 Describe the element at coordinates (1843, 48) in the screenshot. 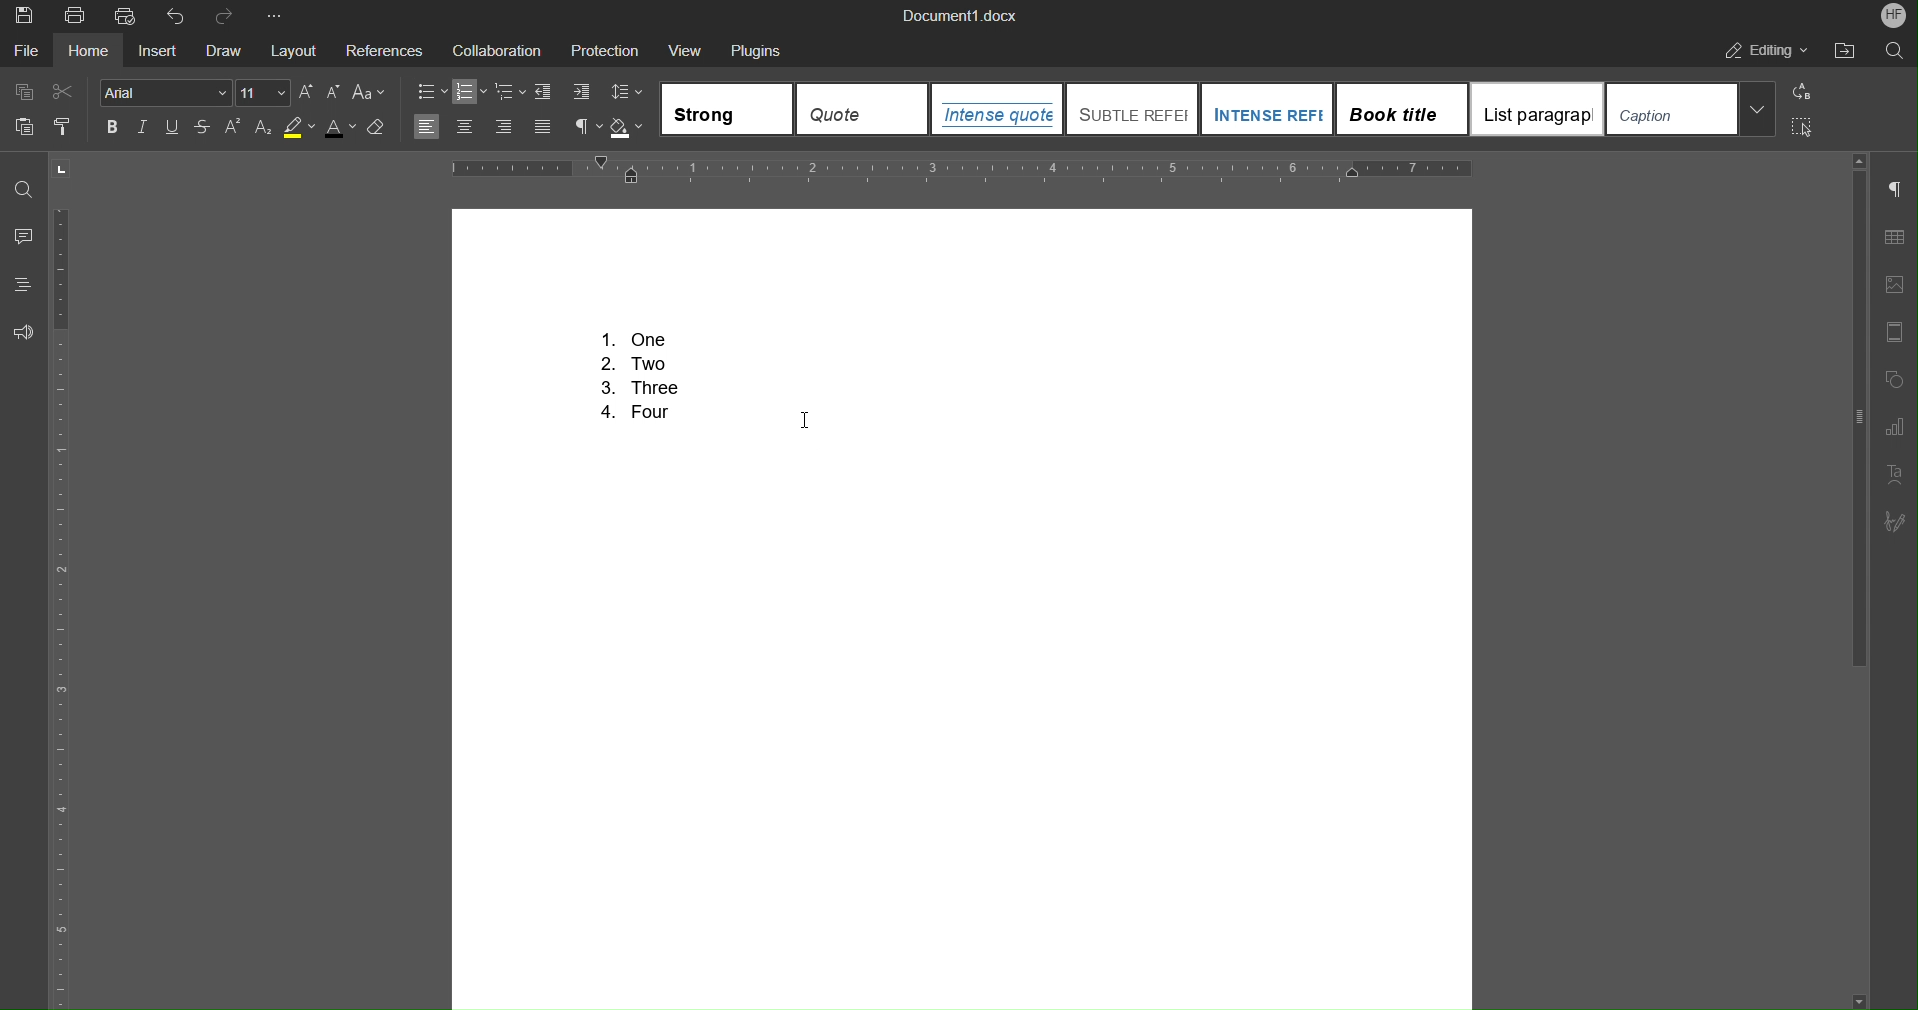

I see `Open File Location` at that location.